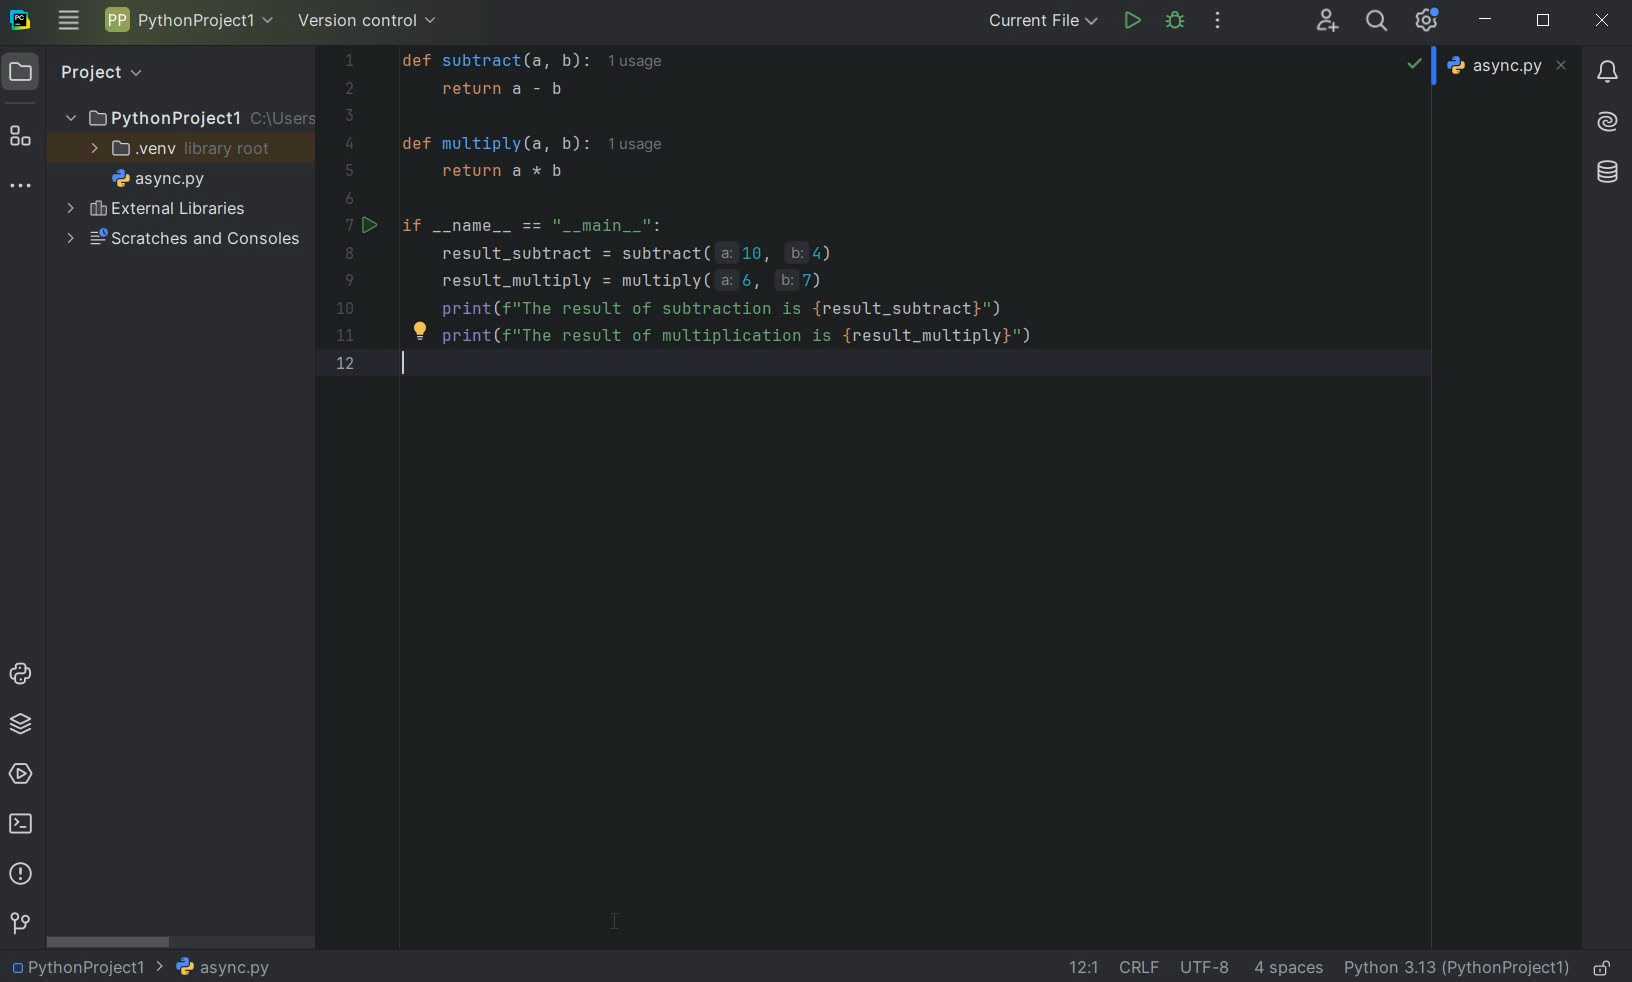  Describe the element at coordinates (1131, 21) in the screenshot. I see `run` at that location.